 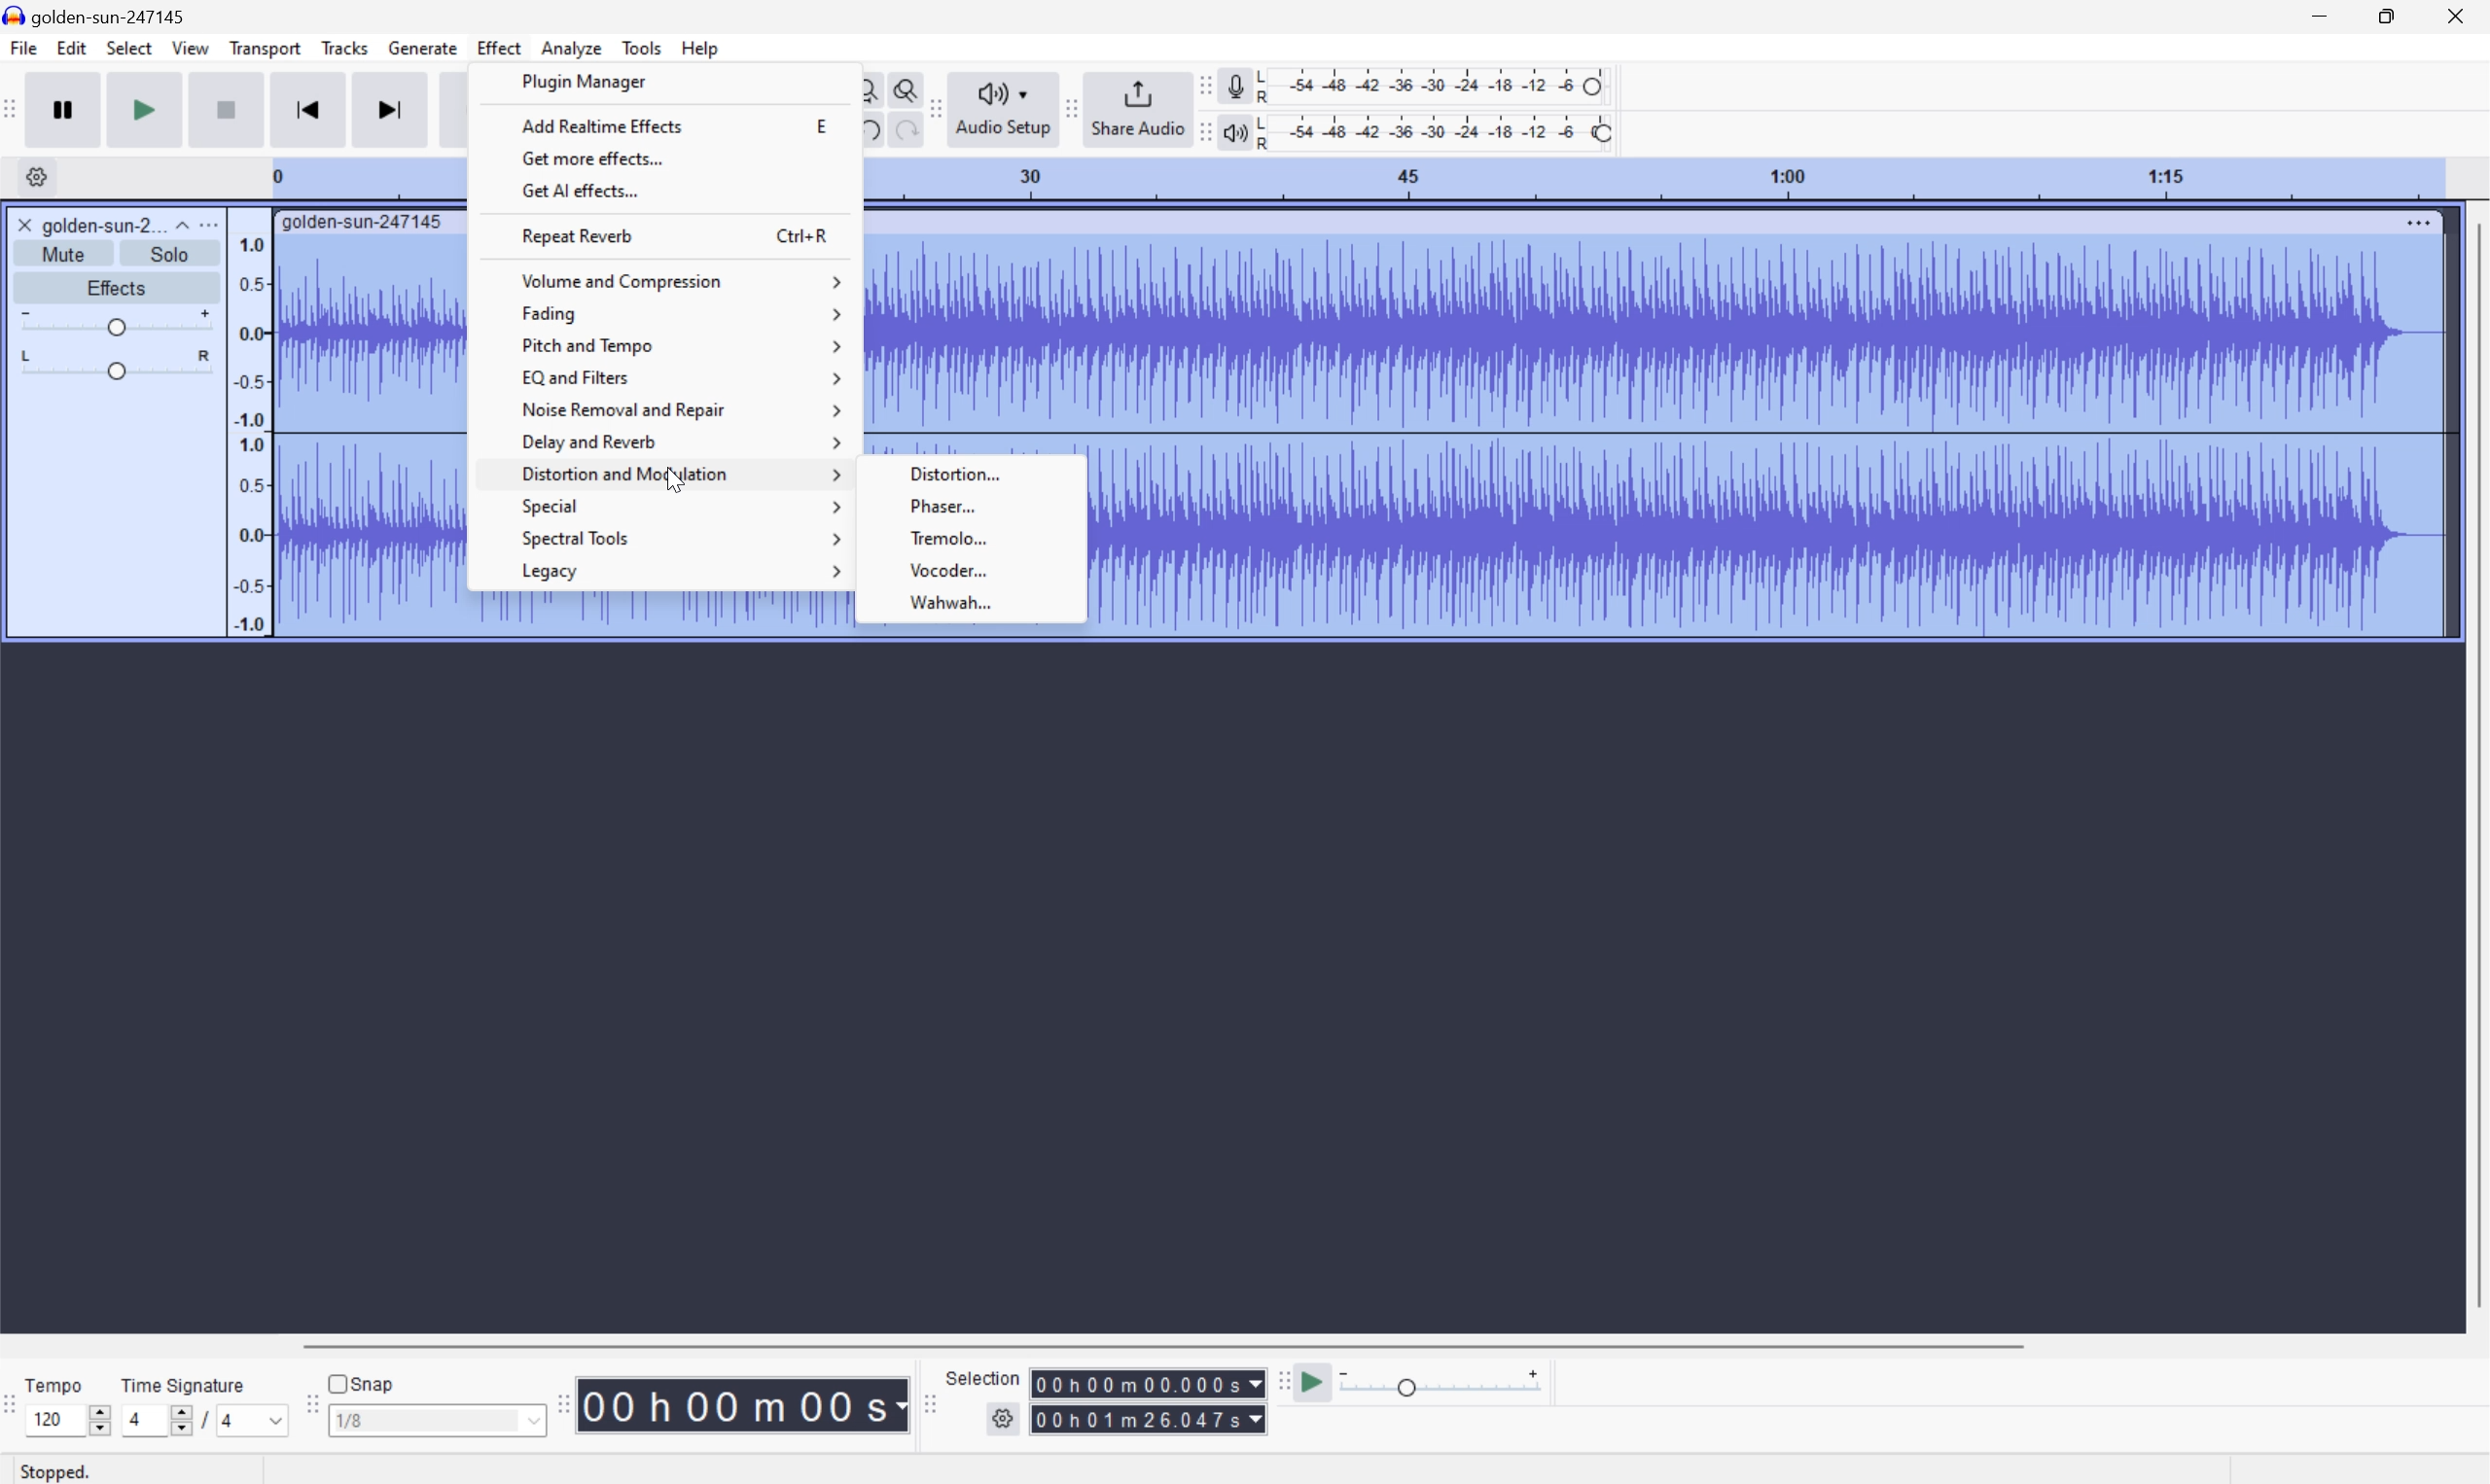 What do you see at coordinates (213, 222) in the screenshot?
I see `More` at bounding box center [213, 222].